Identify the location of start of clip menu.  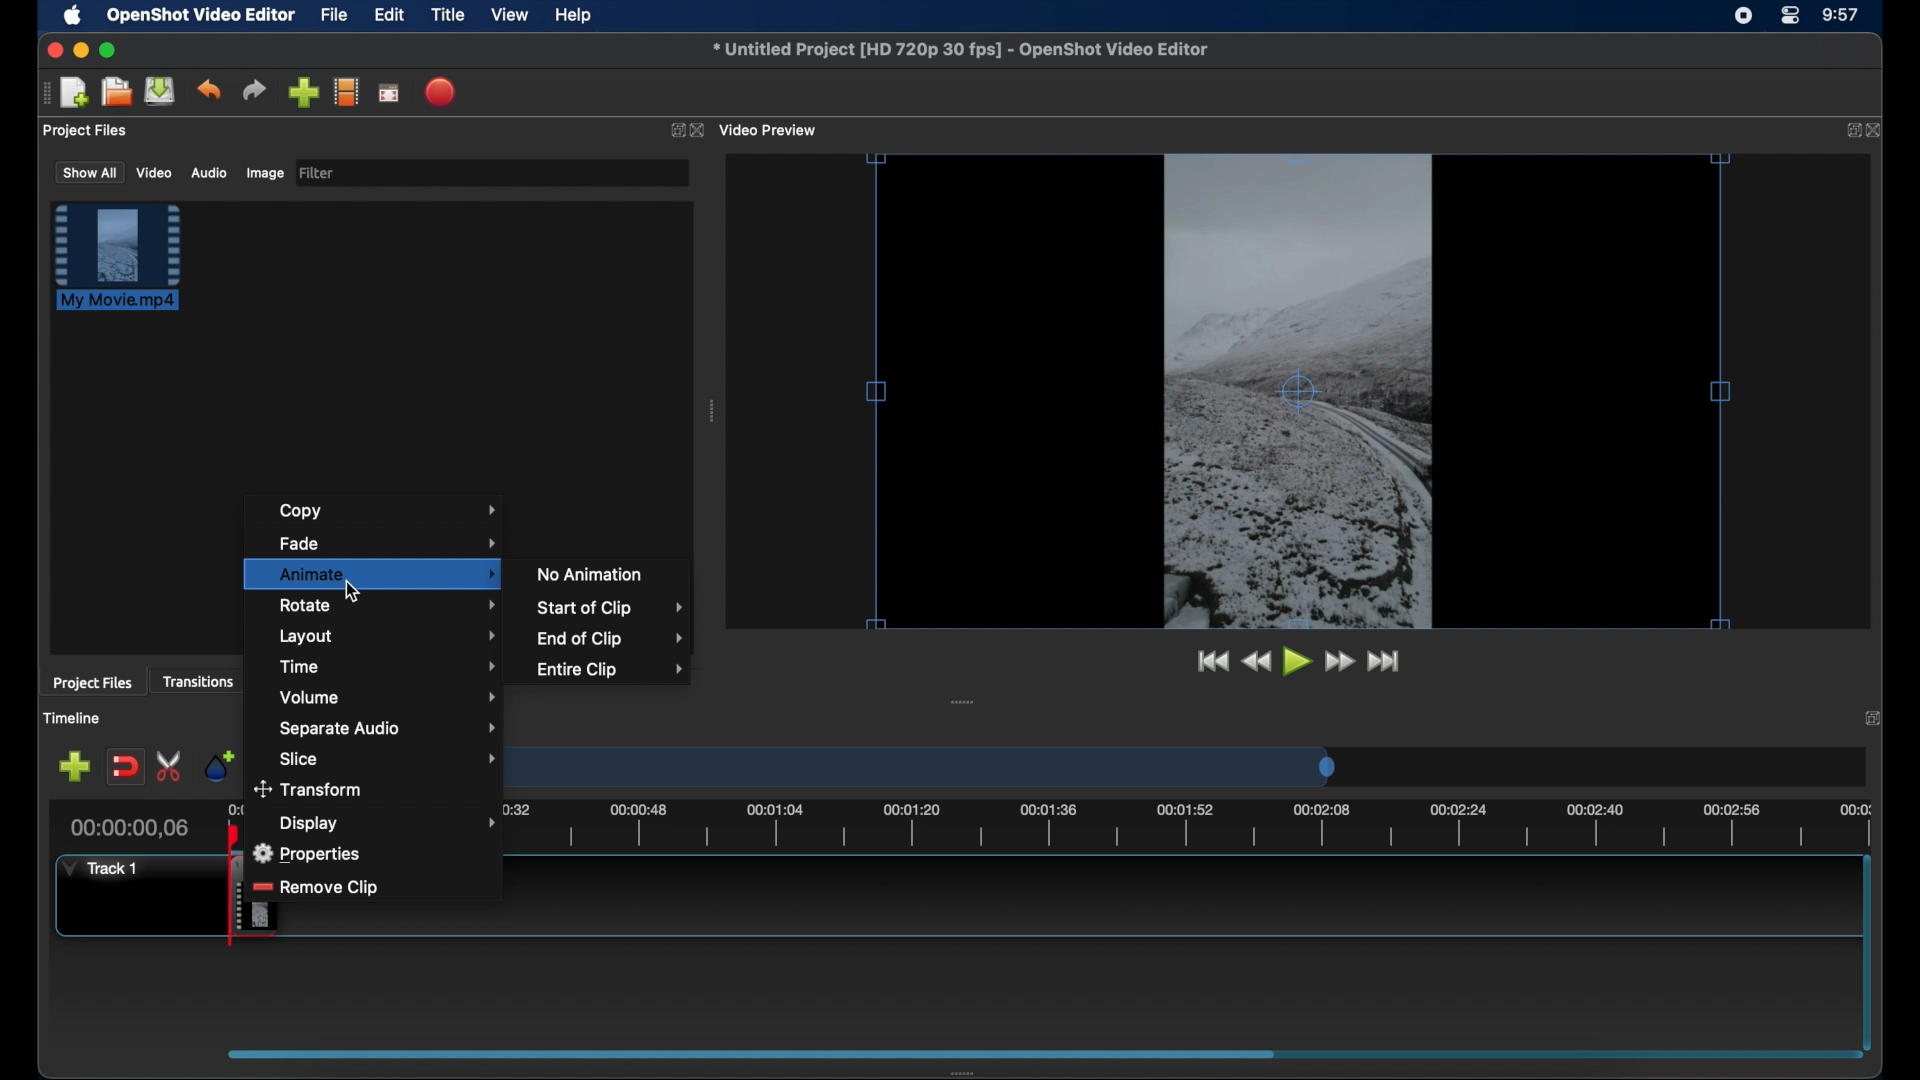
(609, 608).